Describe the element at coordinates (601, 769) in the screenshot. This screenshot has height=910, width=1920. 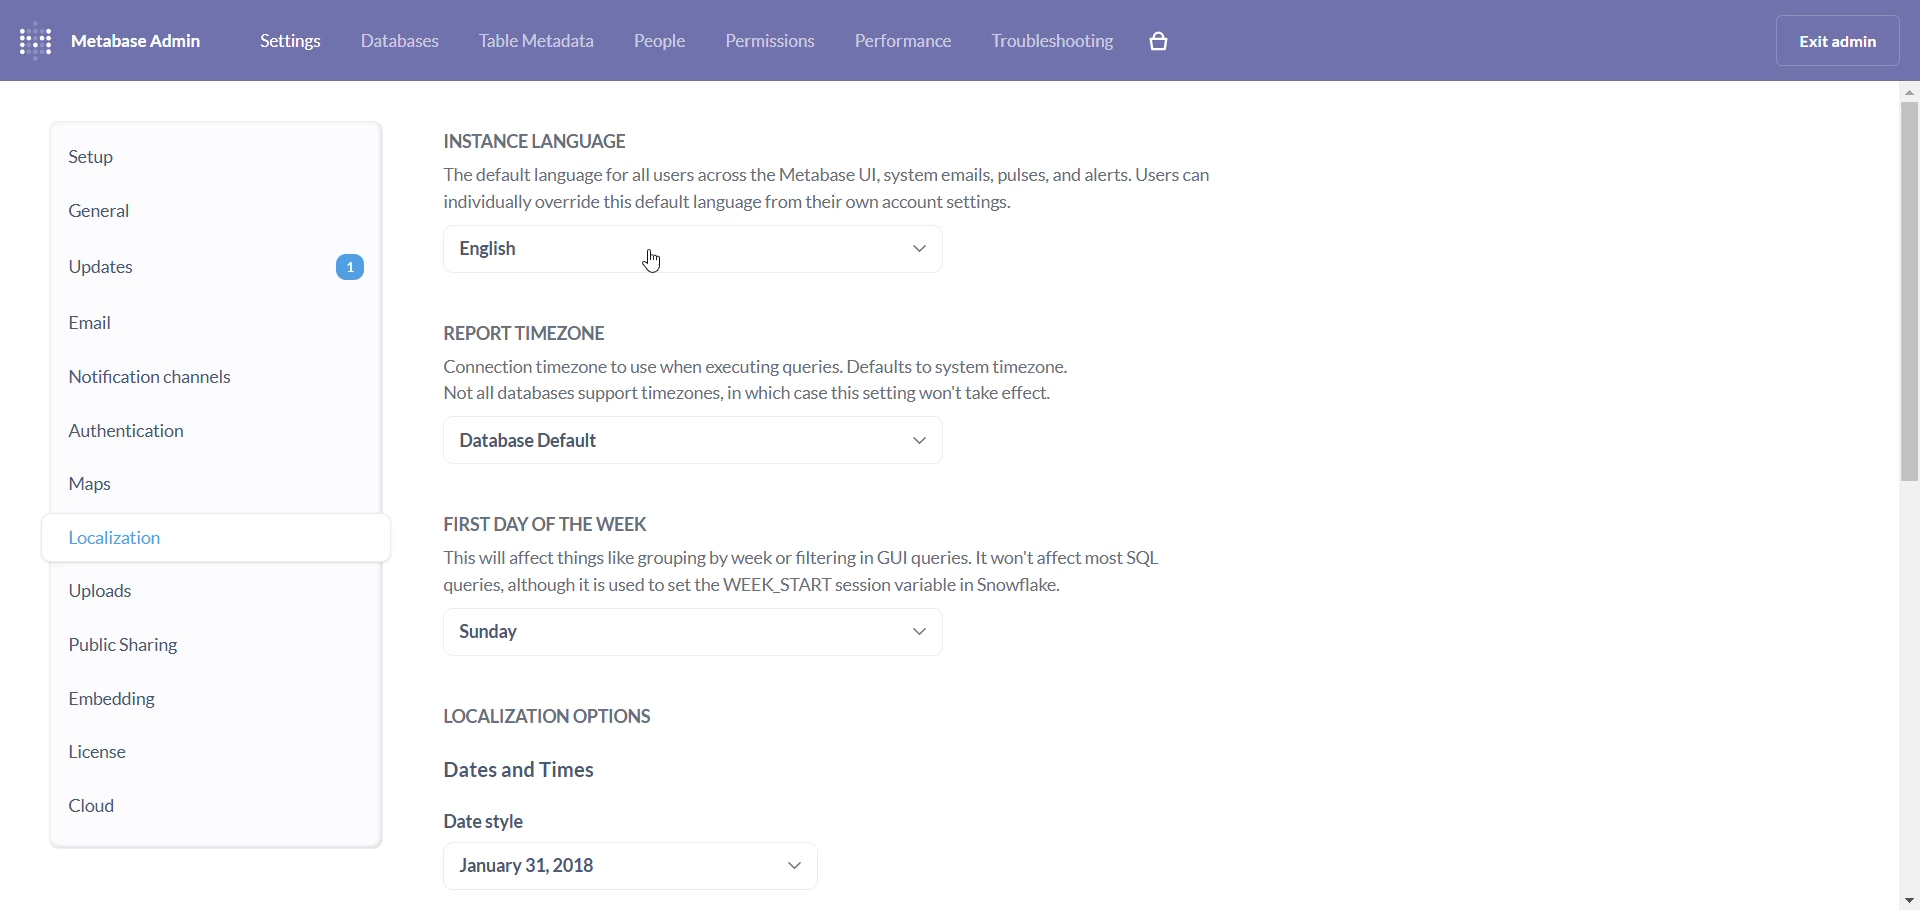
I see `dates and time headings` at that location.